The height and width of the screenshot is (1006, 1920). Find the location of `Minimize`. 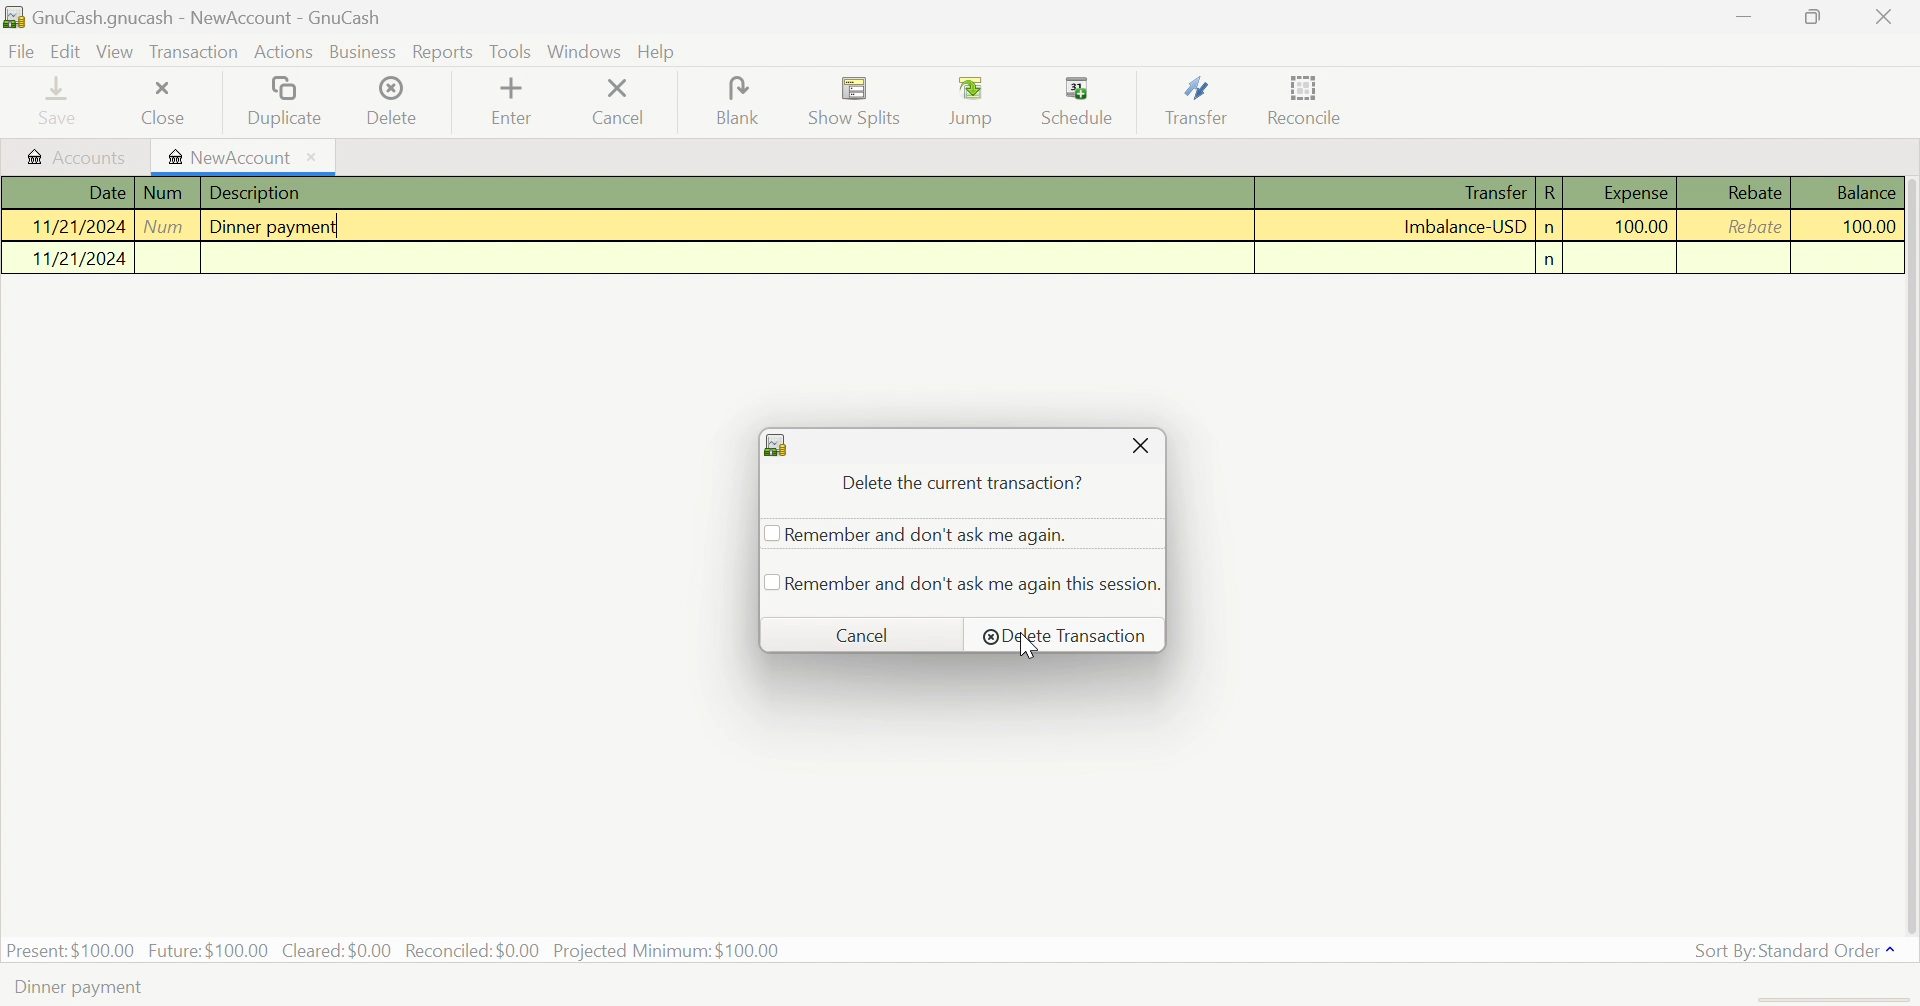

Minimize is located at coordinates (1738, 19).